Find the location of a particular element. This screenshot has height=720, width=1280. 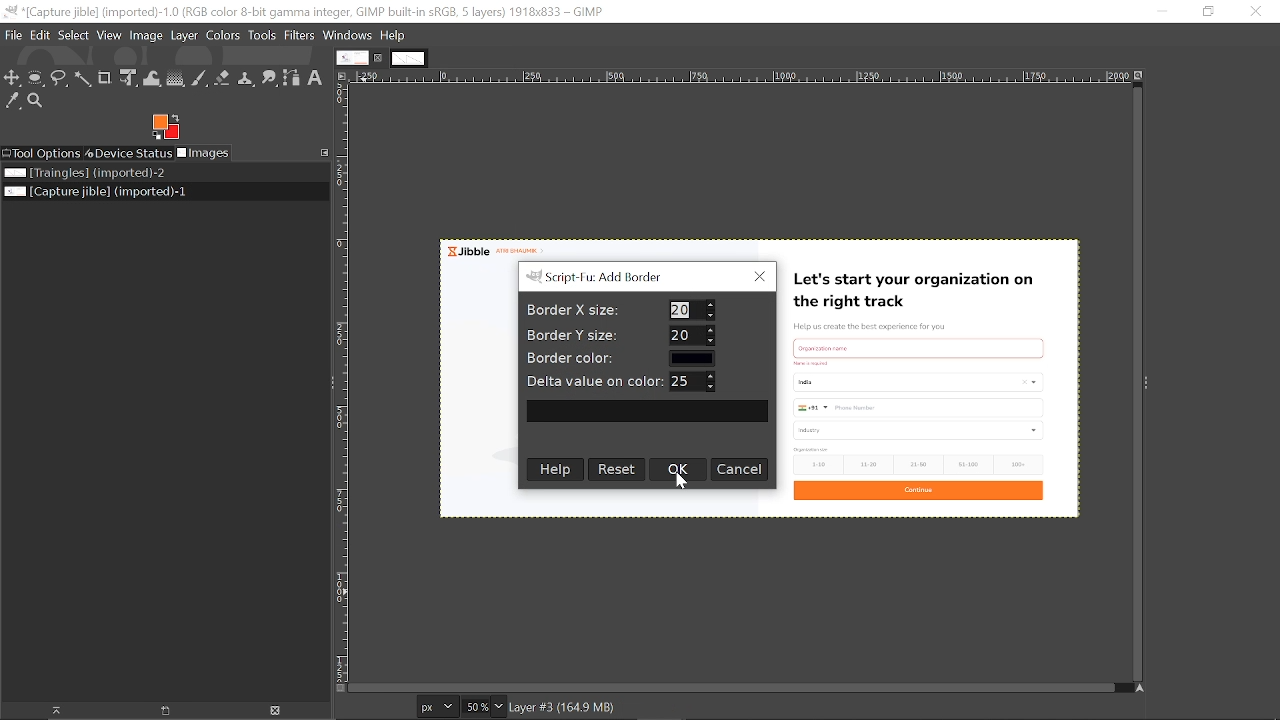

Windows is located at coordinates (348, 35).